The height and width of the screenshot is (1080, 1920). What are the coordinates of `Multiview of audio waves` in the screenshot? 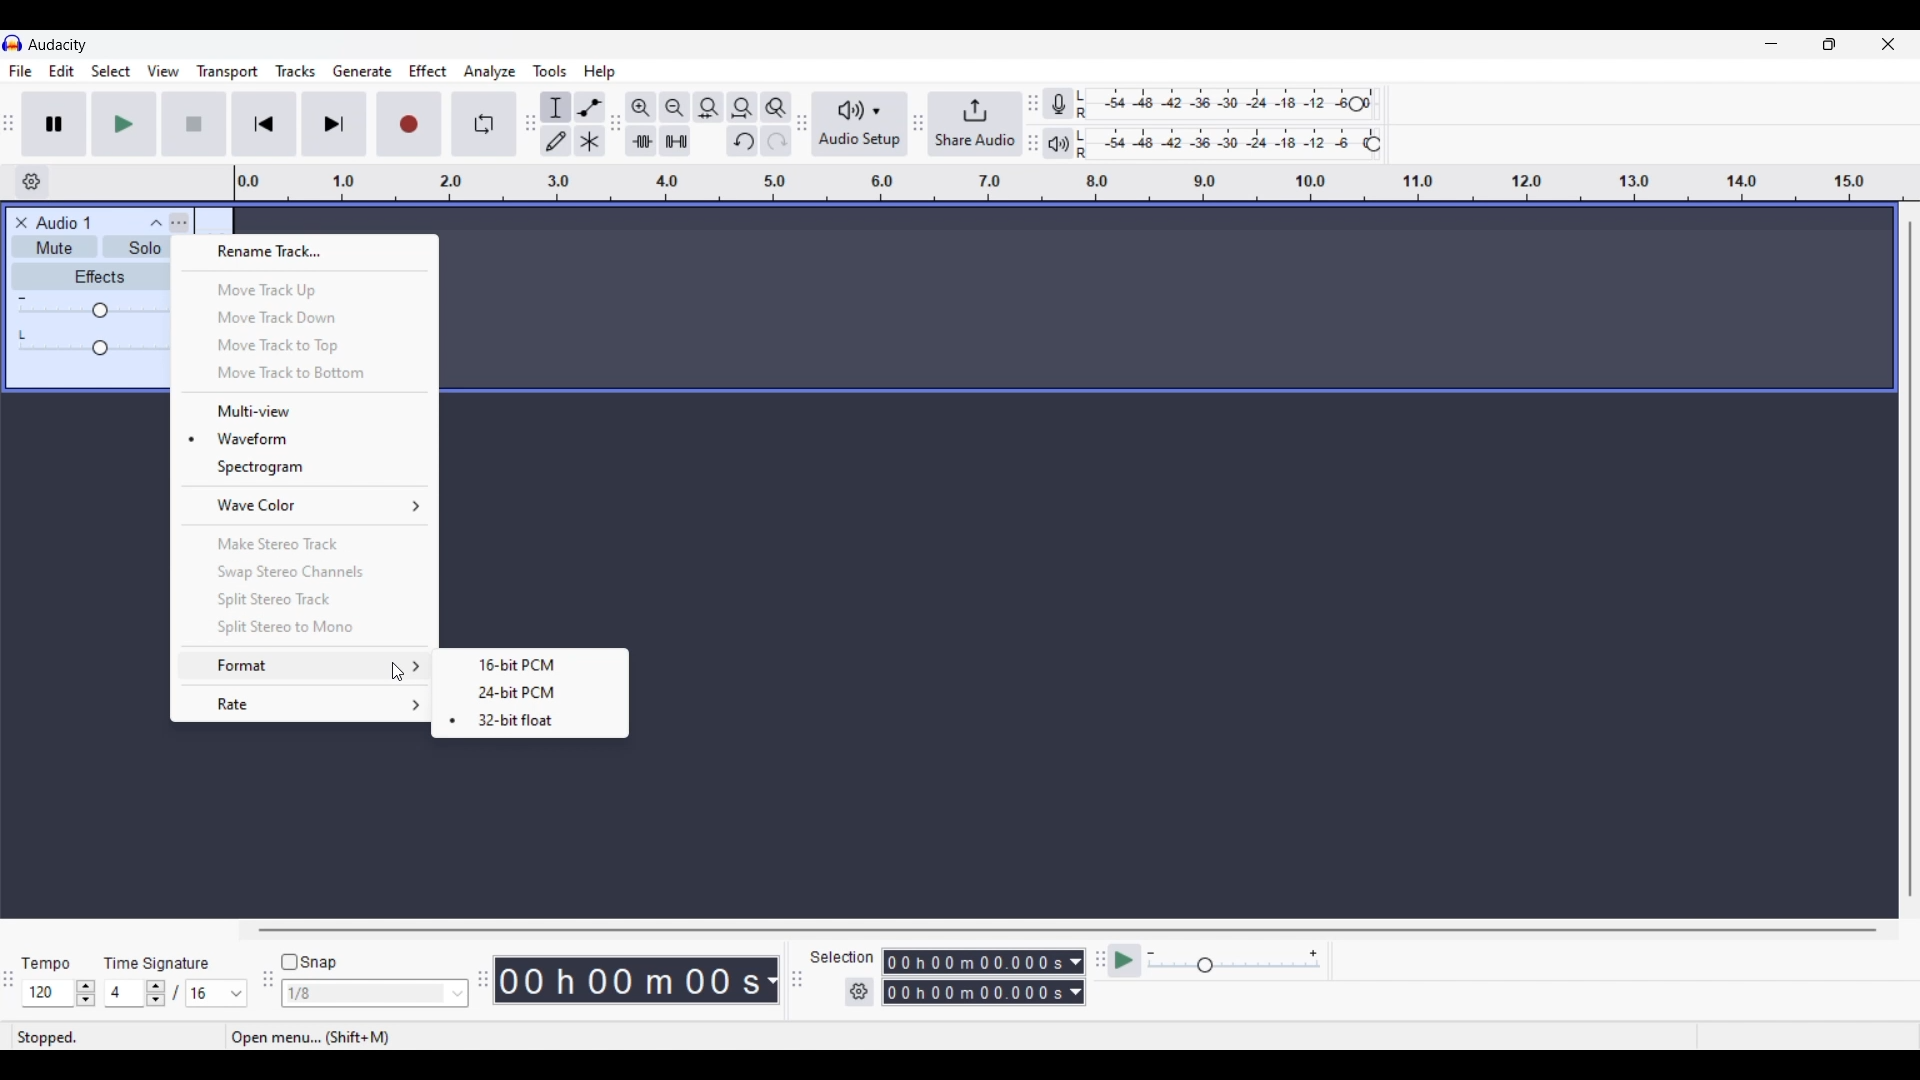 It's located at (306, 411).